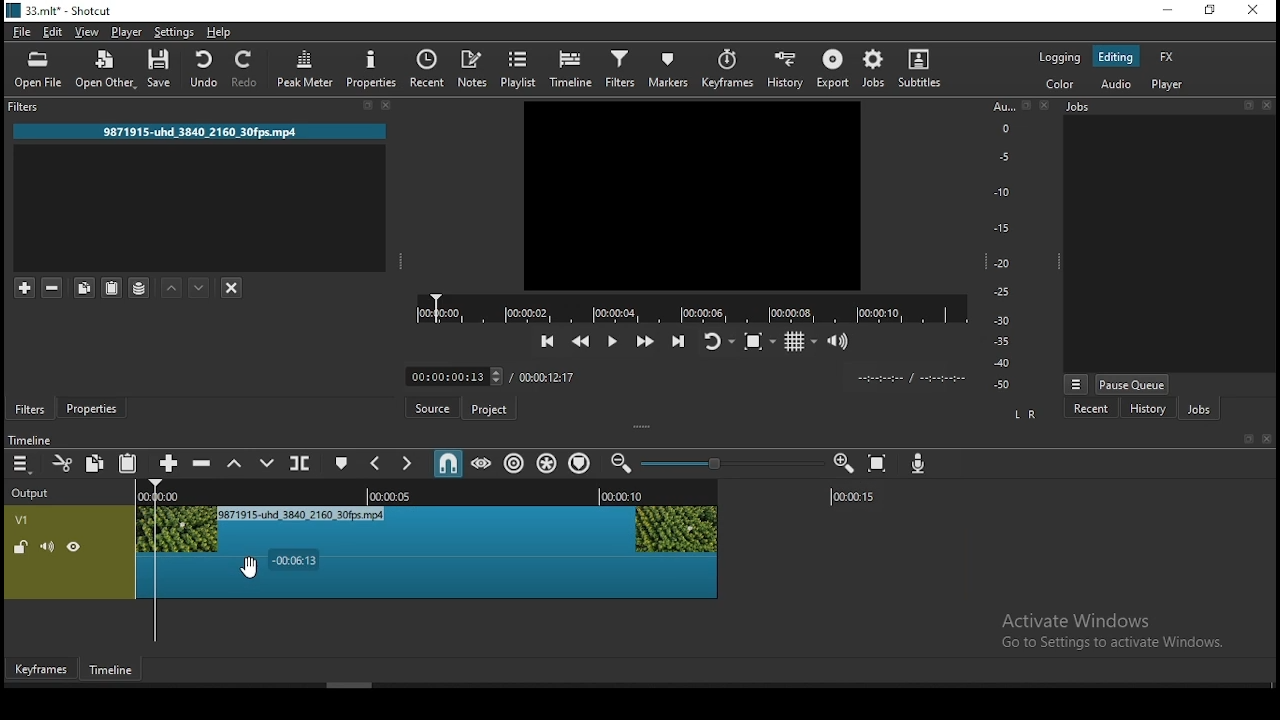 This screenshot has height=720, width=1280. Describe the element at coordinates (54, 32) in the screenshot. I see `edit` at that location.